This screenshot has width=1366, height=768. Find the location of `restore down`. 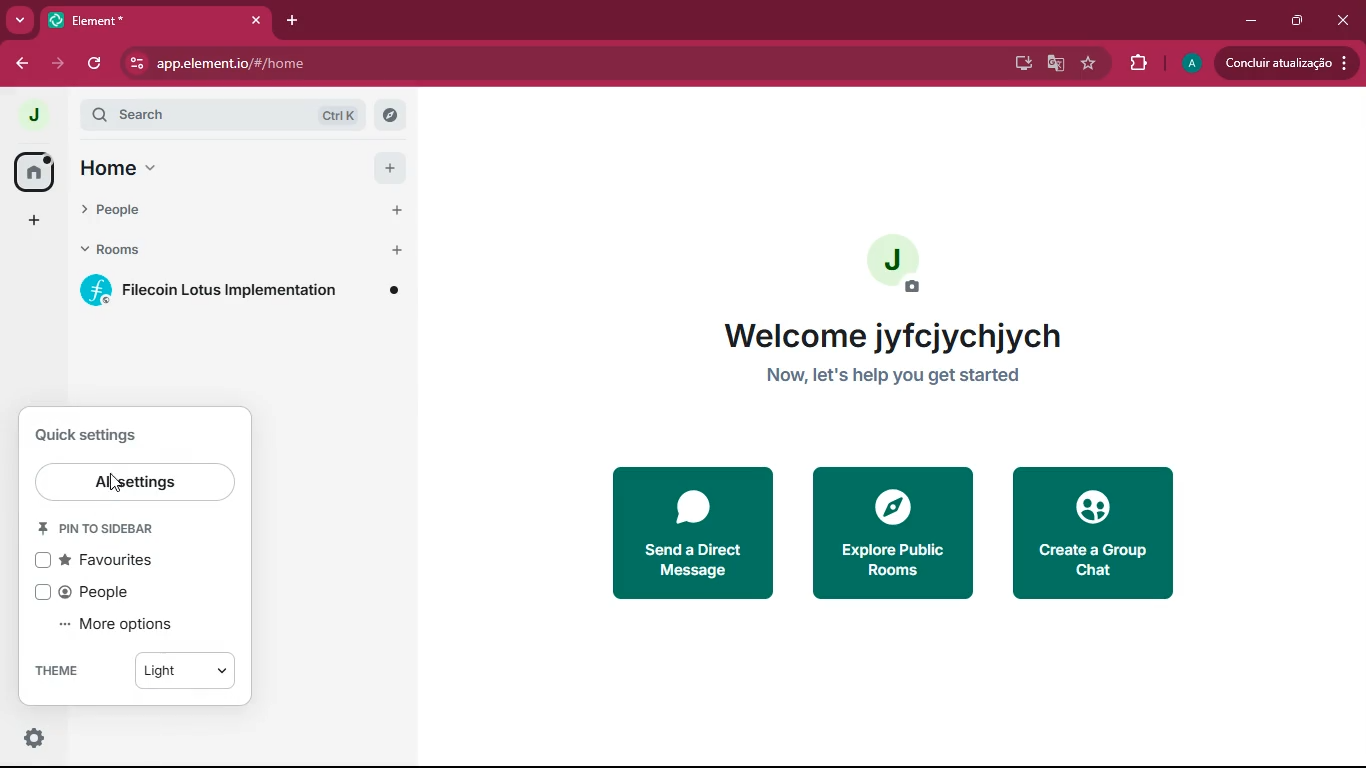

restore down is located at coordinates (1299, 20).